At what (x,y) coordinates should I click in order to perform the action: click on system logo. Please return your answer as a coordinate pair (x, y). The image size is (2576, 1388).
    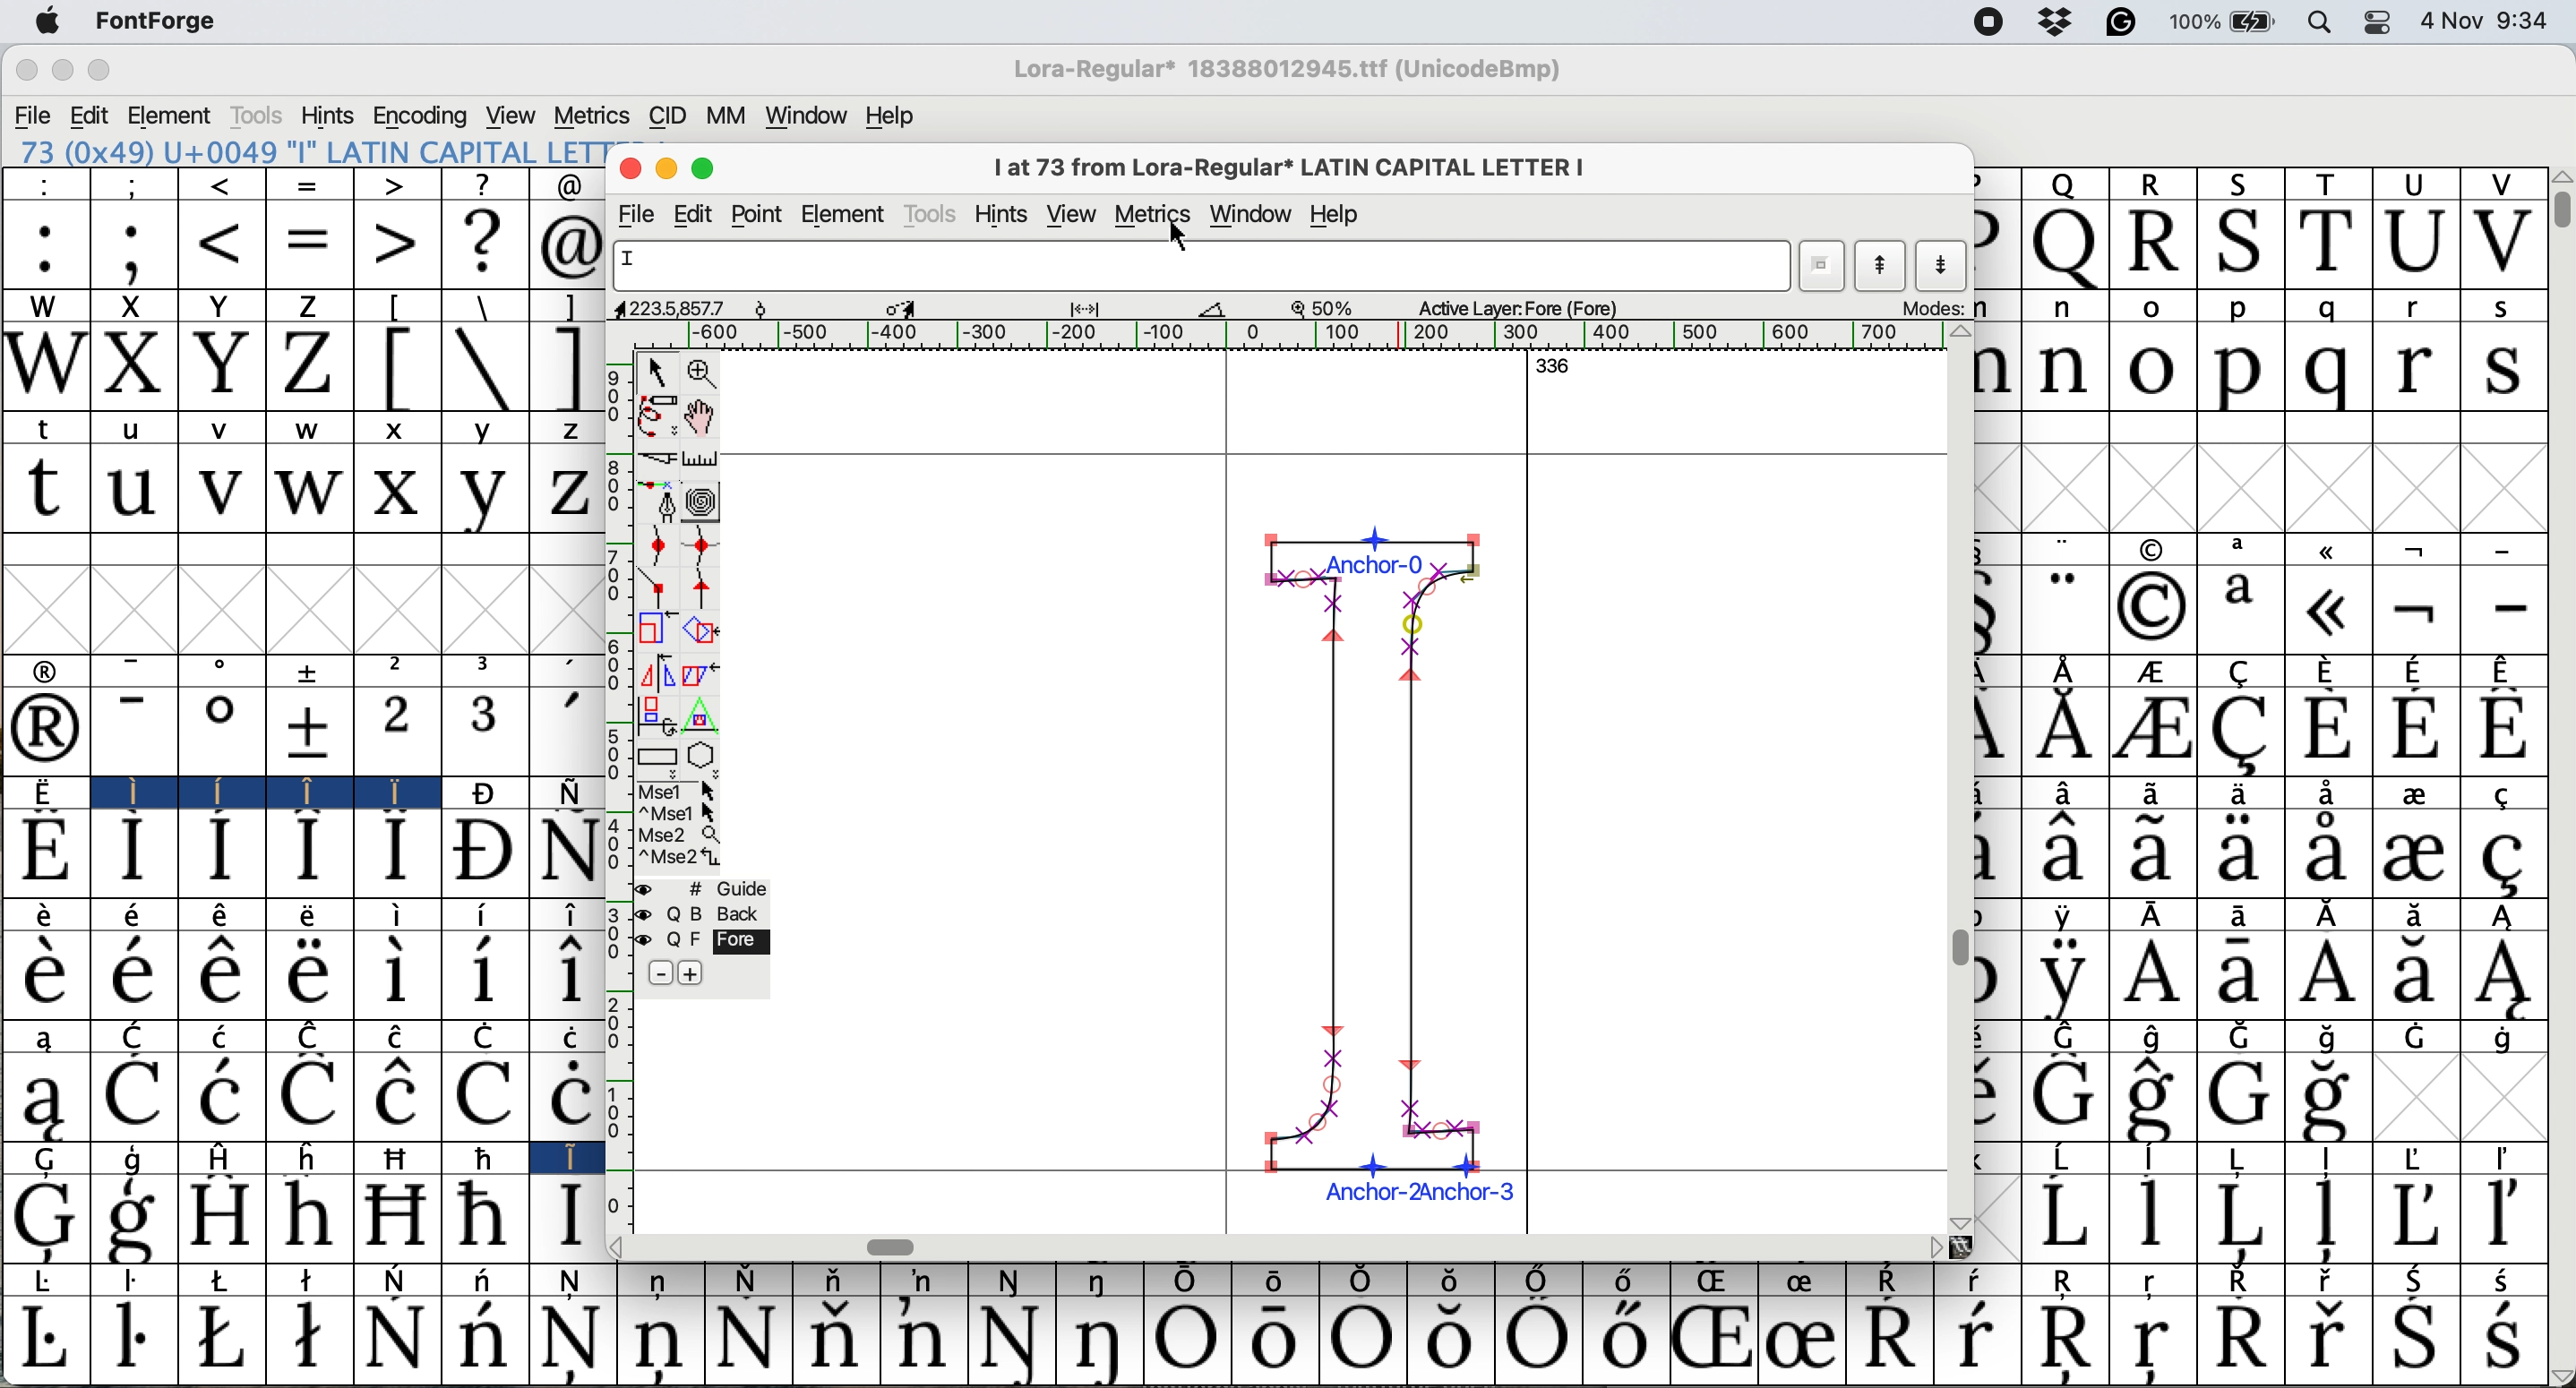
    Looking at the image, I should click on (45, 20).